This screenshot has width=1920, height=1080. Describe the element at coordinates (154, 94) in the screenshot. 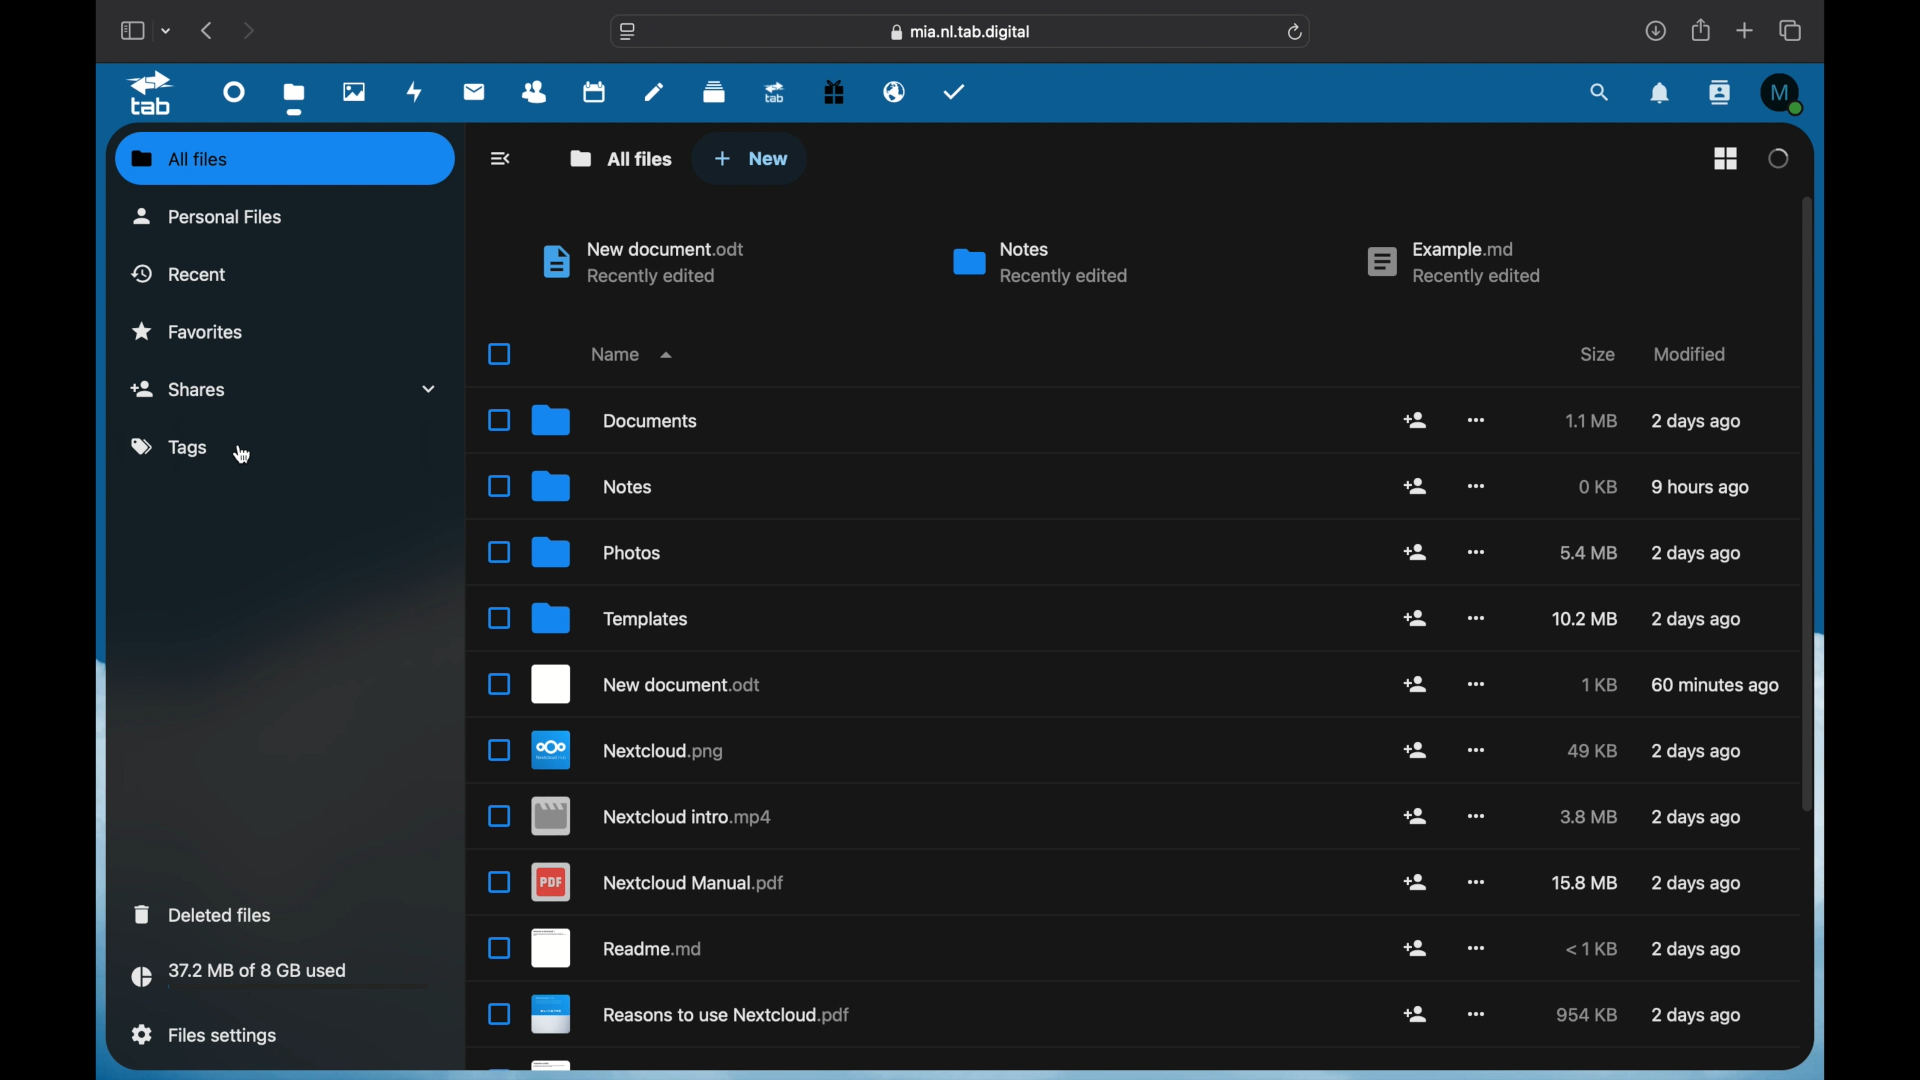

I see `tab` at that location.